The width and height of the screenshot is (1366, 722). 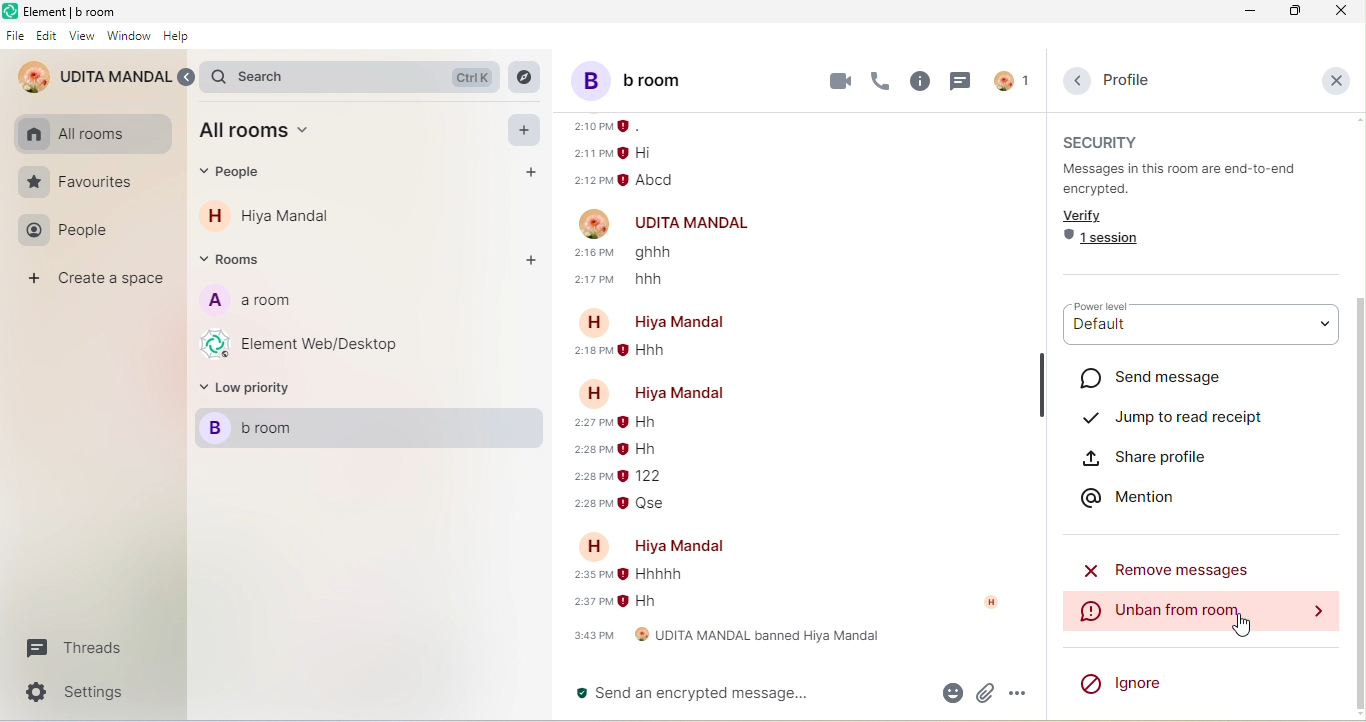 I want to click on account name- hiya mandal, so click(x=649, y=392).